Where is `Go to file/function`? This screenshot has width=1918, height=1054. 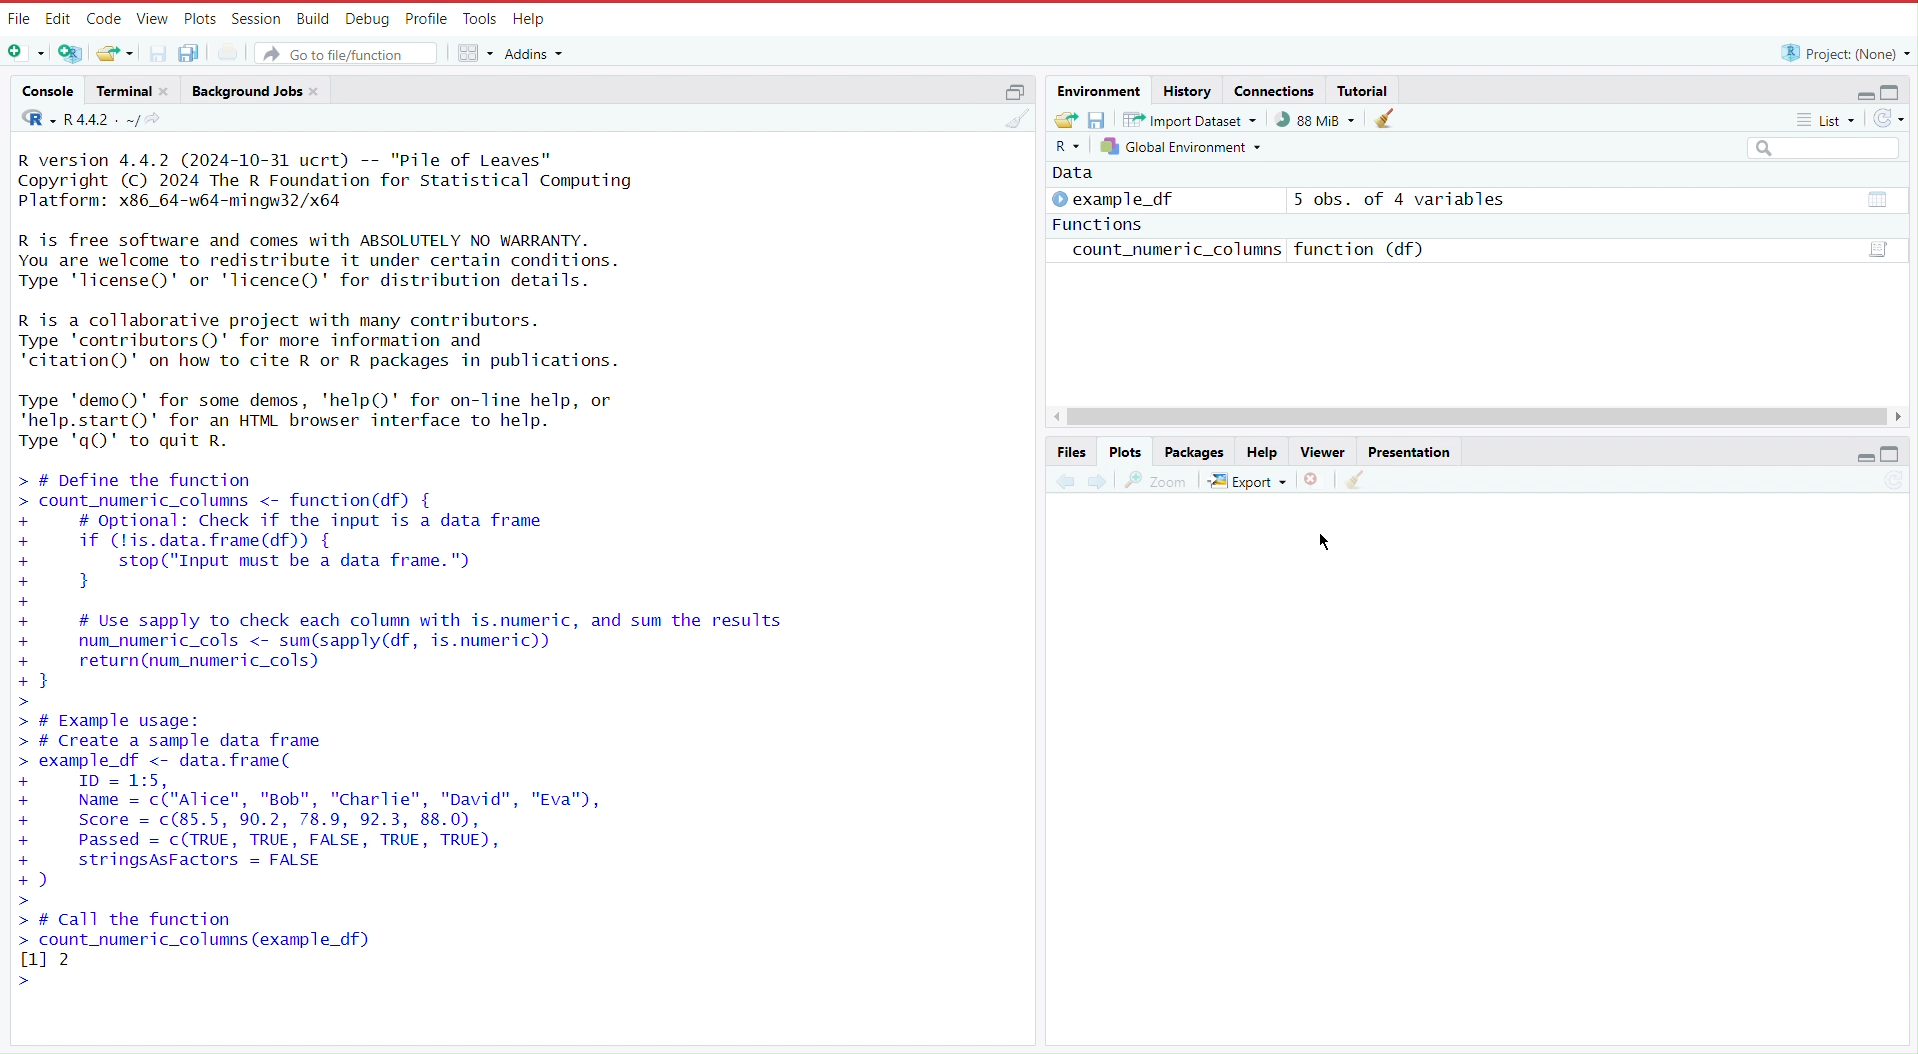
Go to file/function is located at coordinates (348, 51).